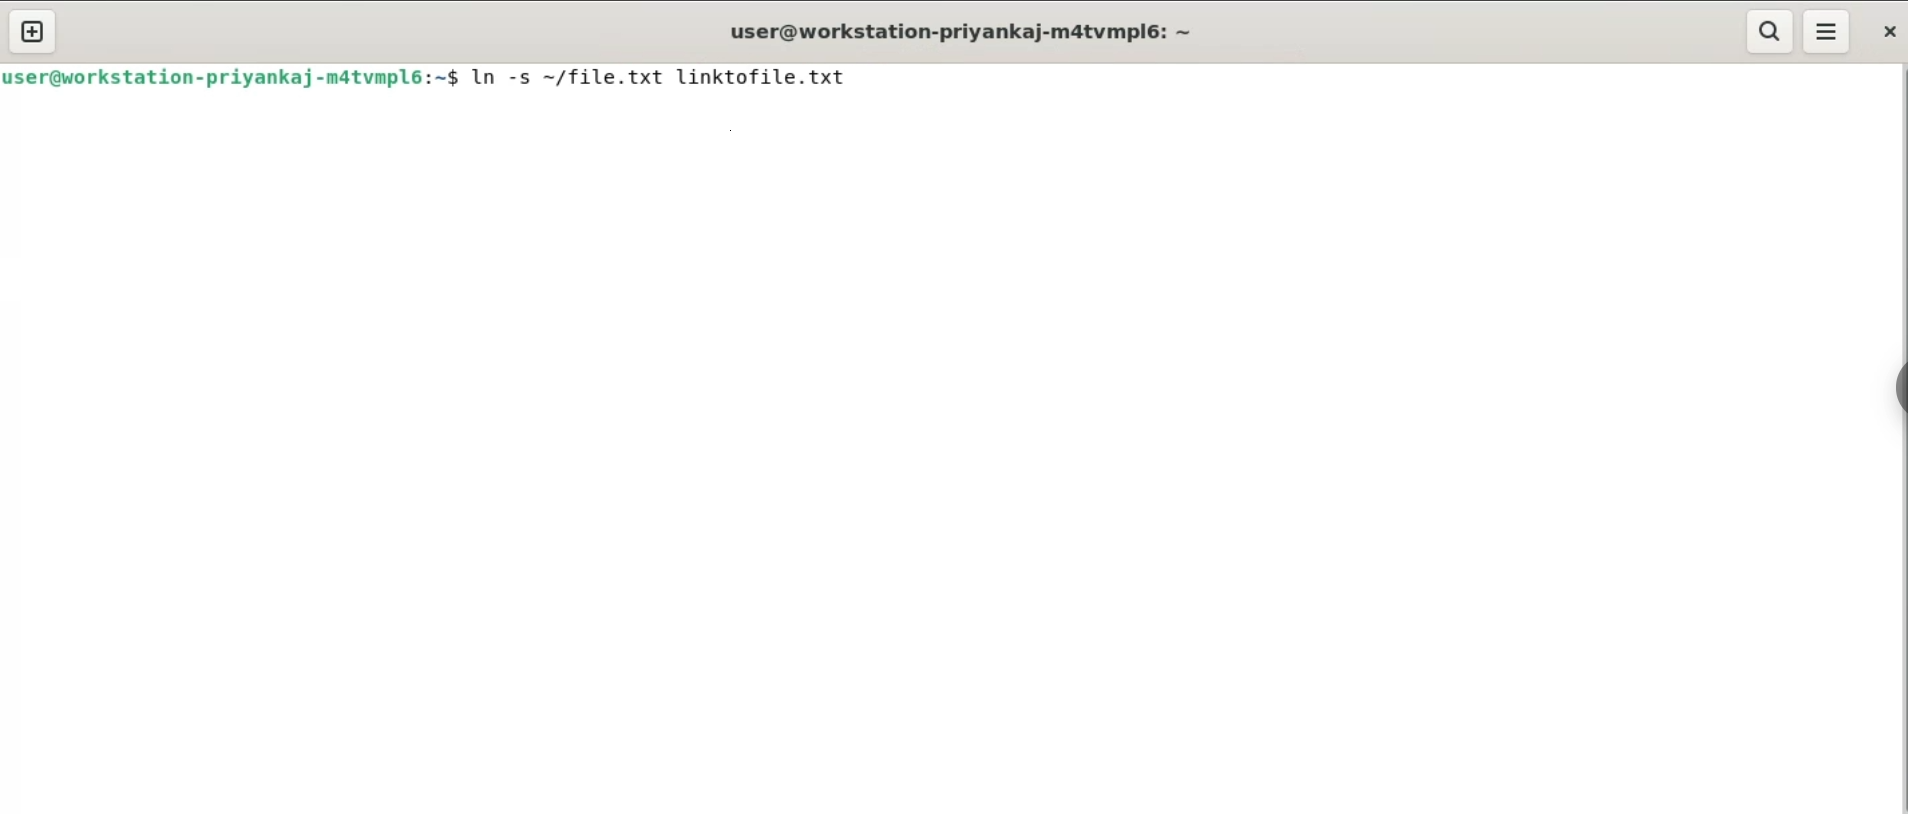 Image resolution: width=1908 pixels, height=814 pixels. I want to click on menu, so click(1828, 31).